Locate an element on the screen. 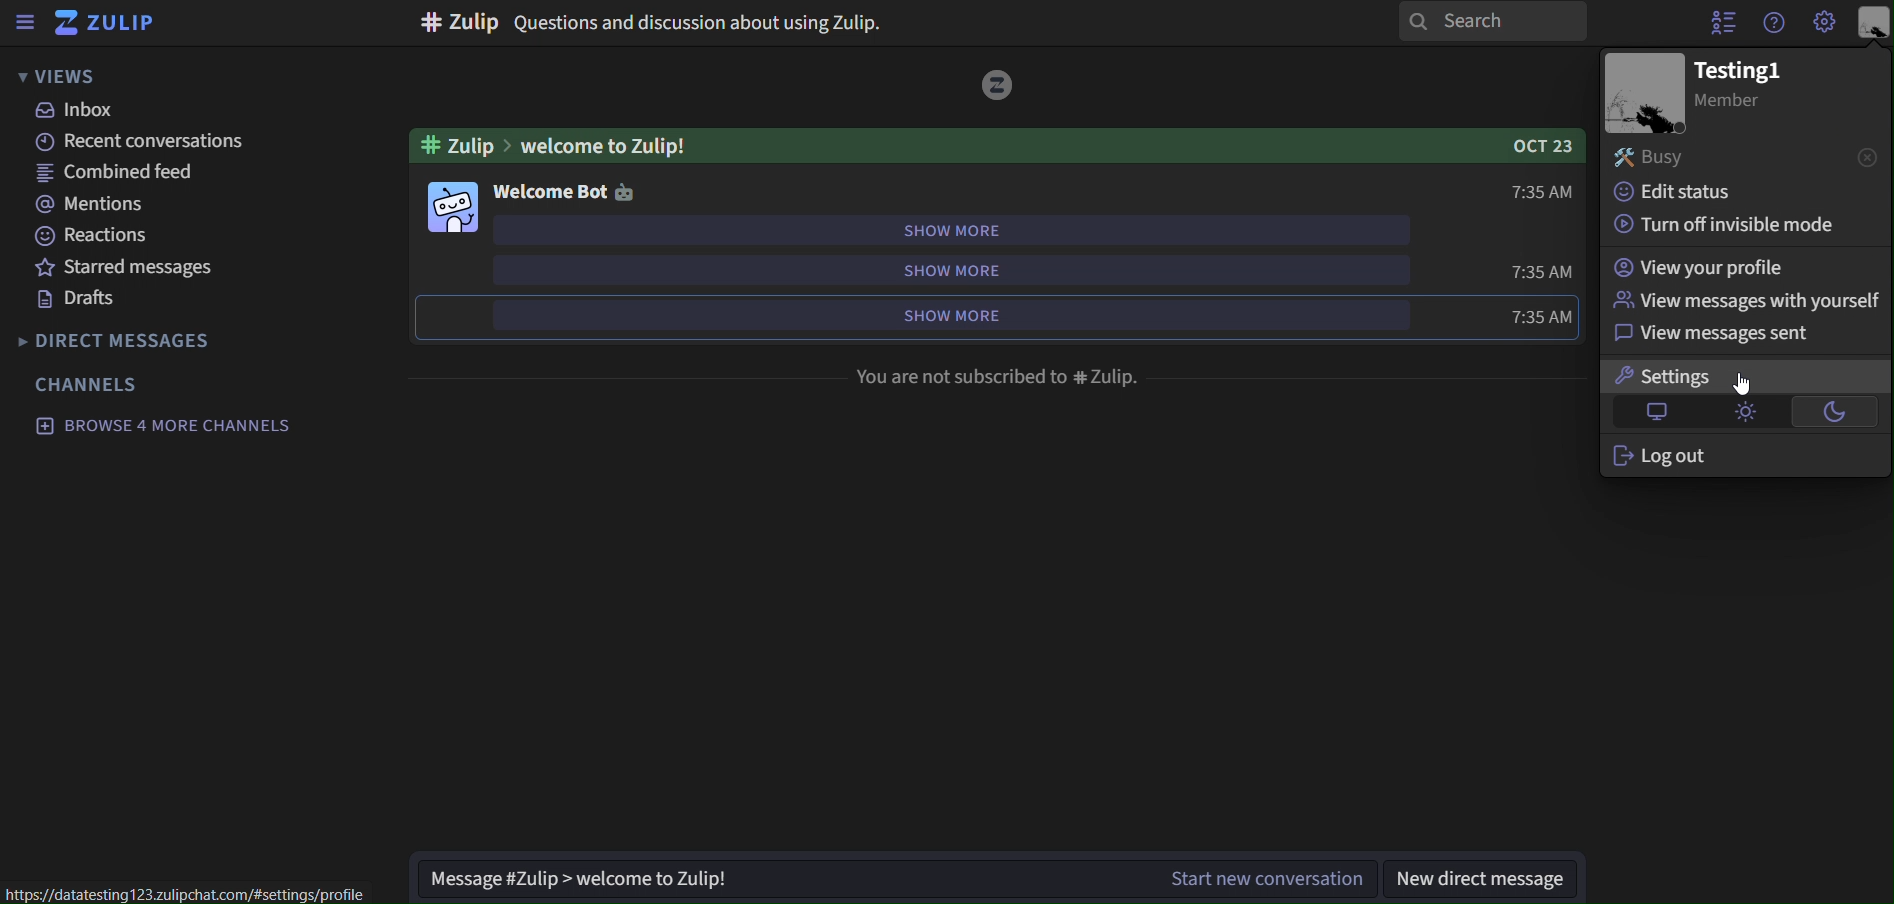 The width and height of the screenshot is (1894, 904). direct messages is located at coordinates (121, 338).